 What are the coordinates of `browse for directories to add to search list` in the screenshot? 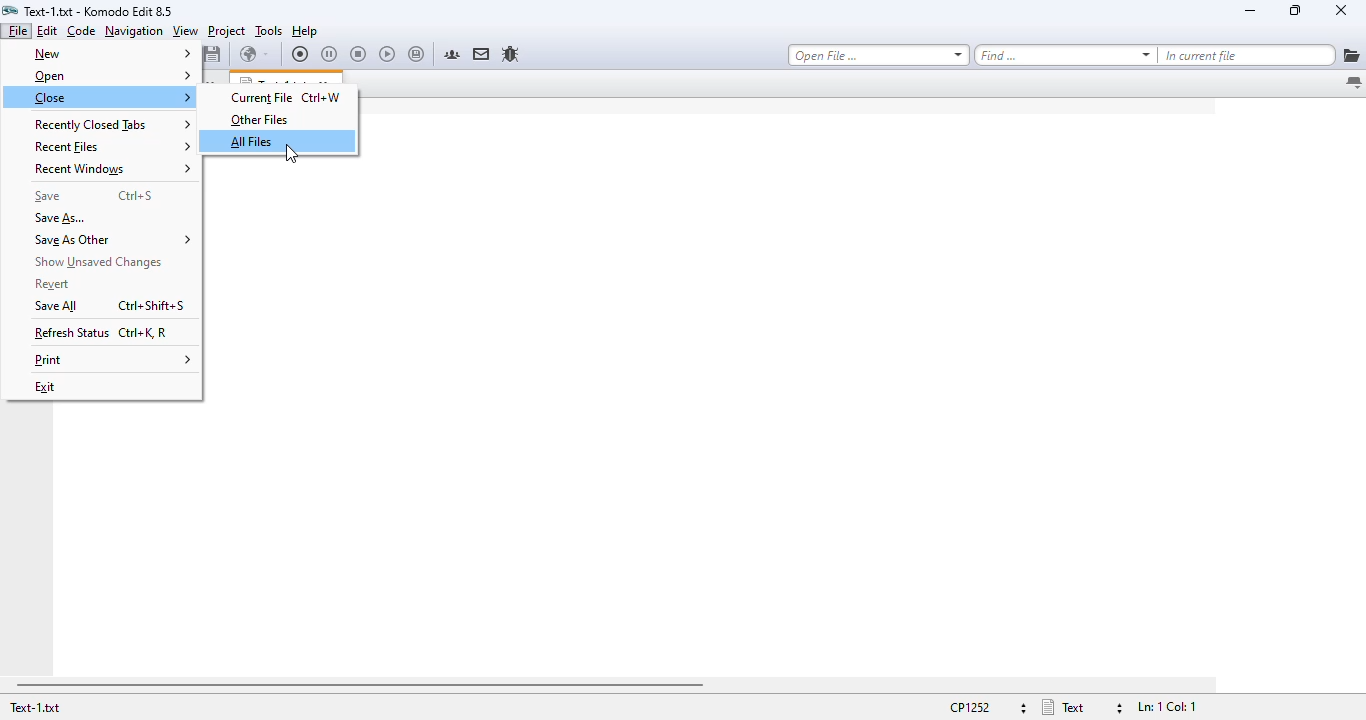 It's located at (1351, 55).